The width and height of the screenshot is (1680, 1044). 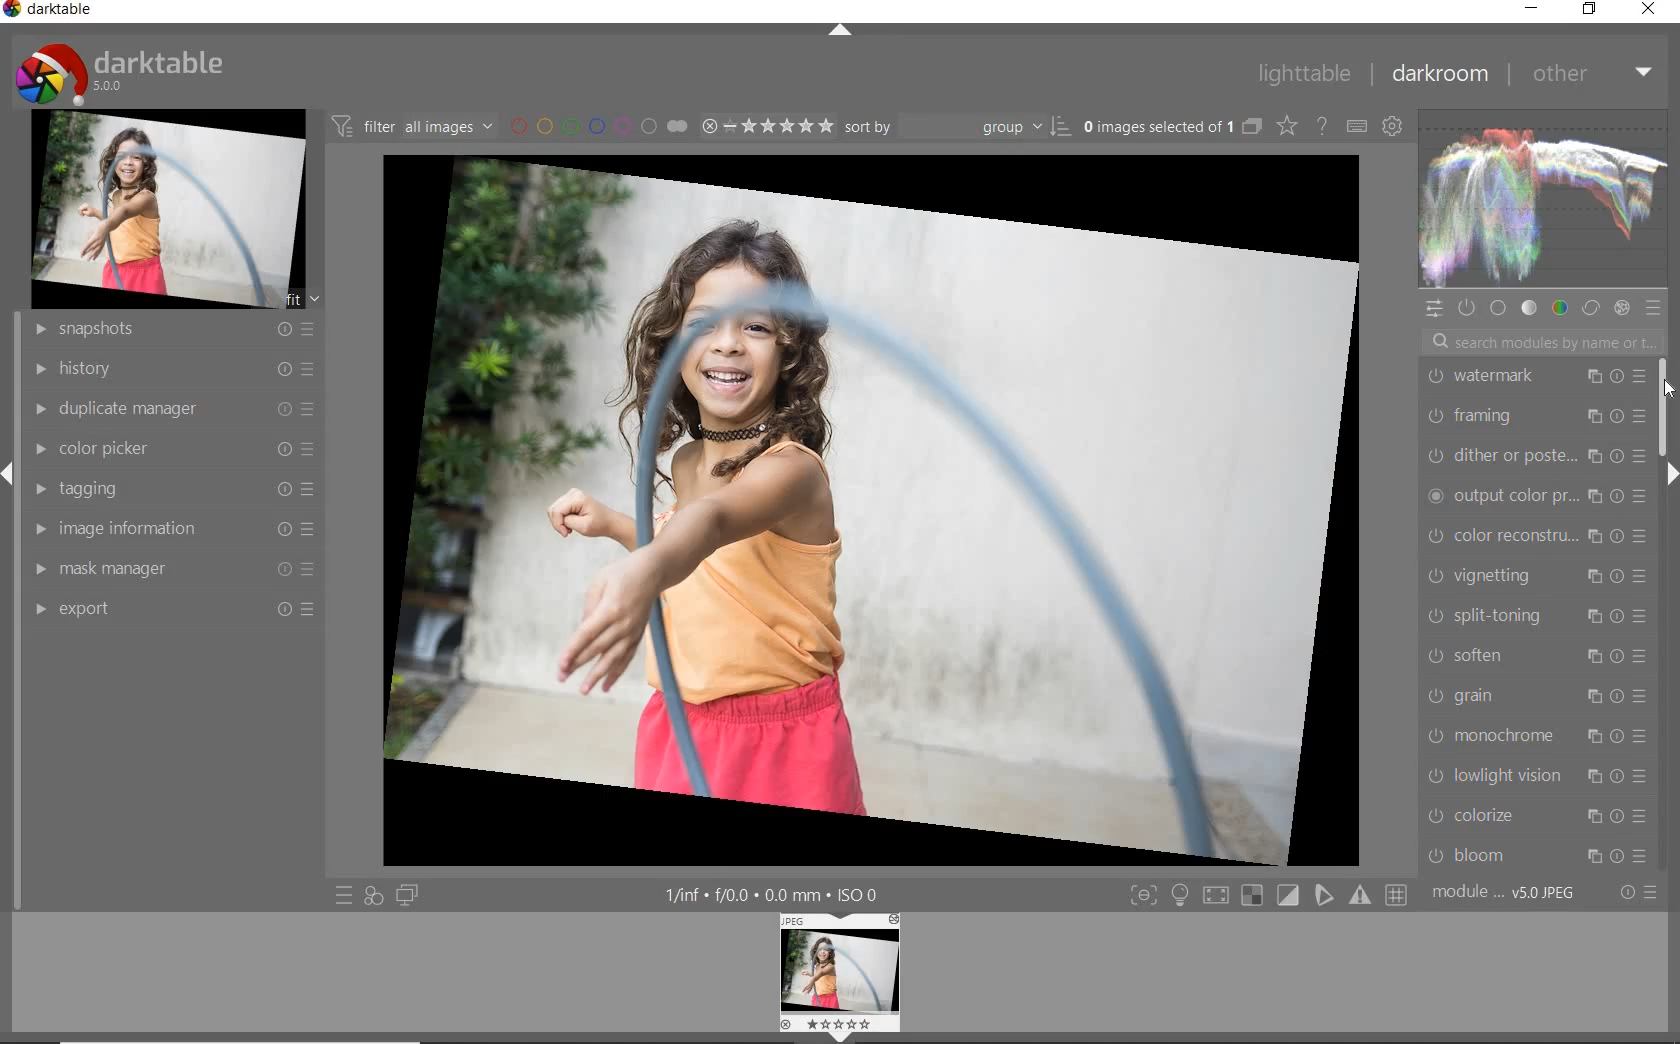 What do you see at coordinates (1505, 894) in the screenshot?
I see `module order` at bounding box center [1505, 894].